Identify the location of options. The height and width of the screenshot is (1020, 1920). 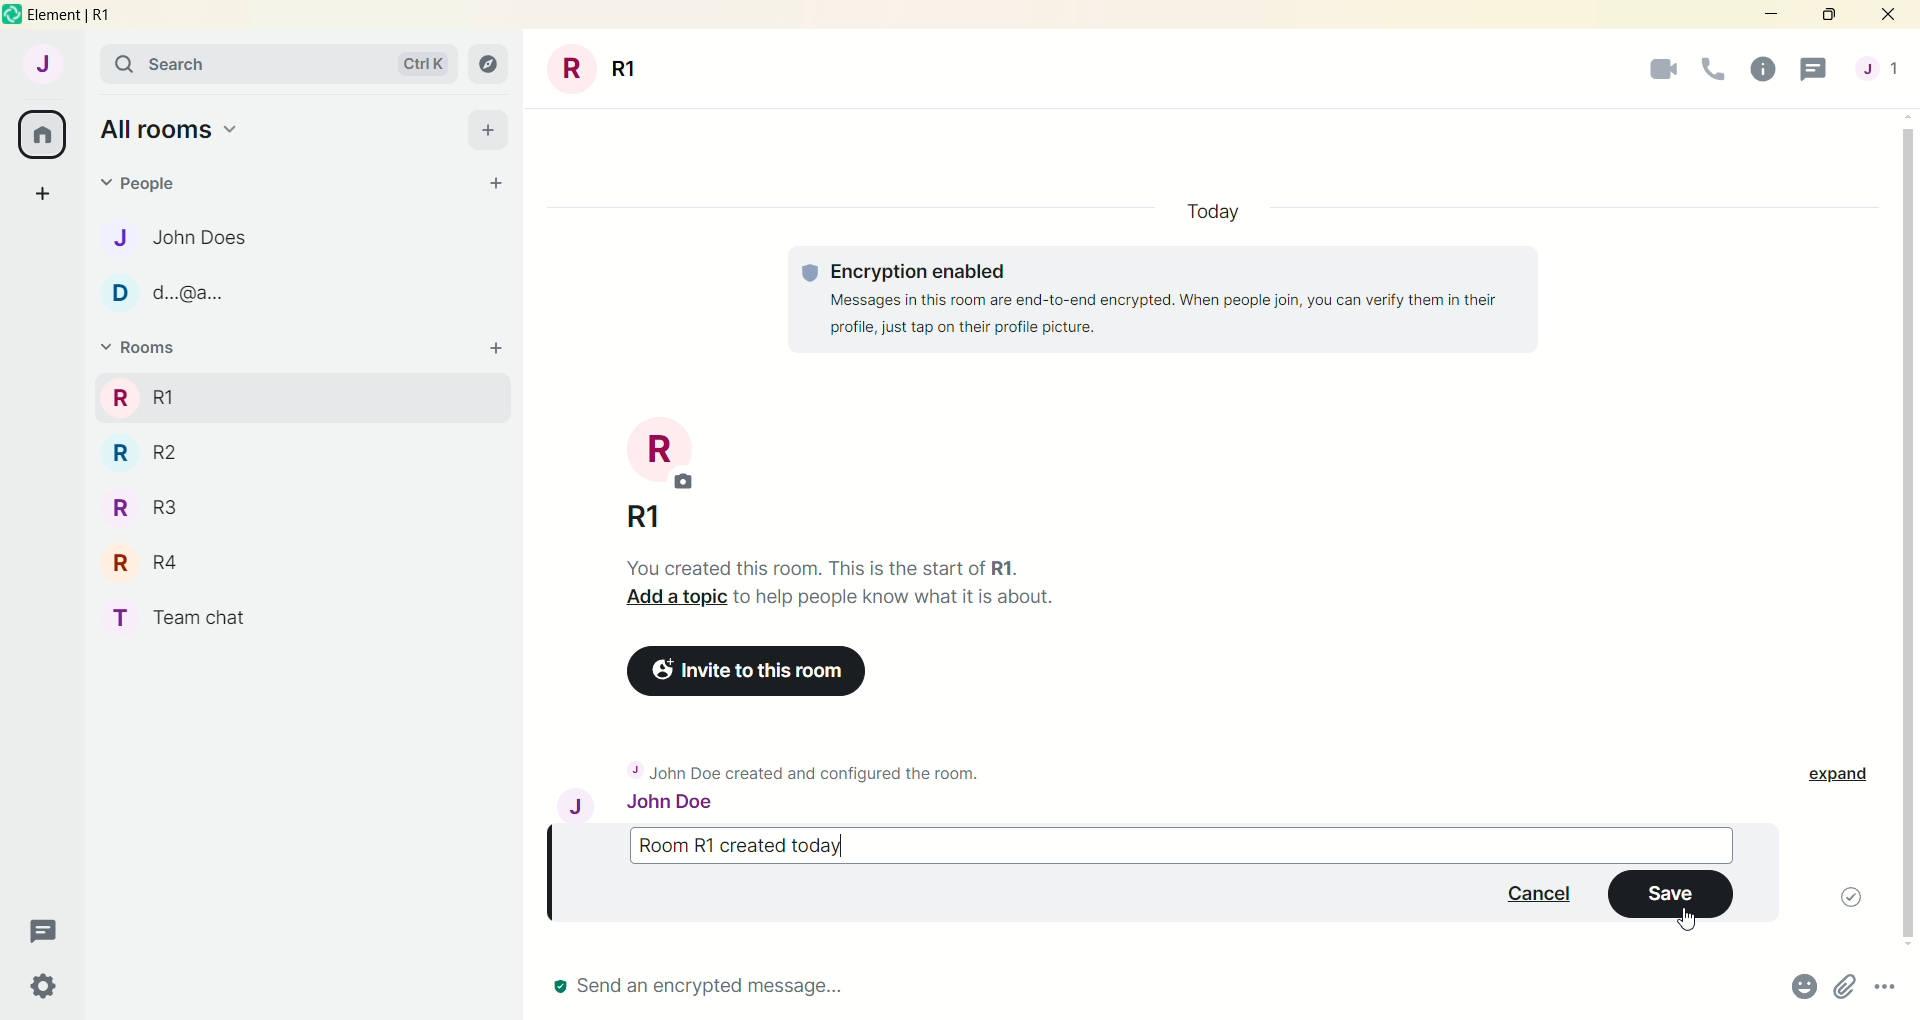
(1888, 989).